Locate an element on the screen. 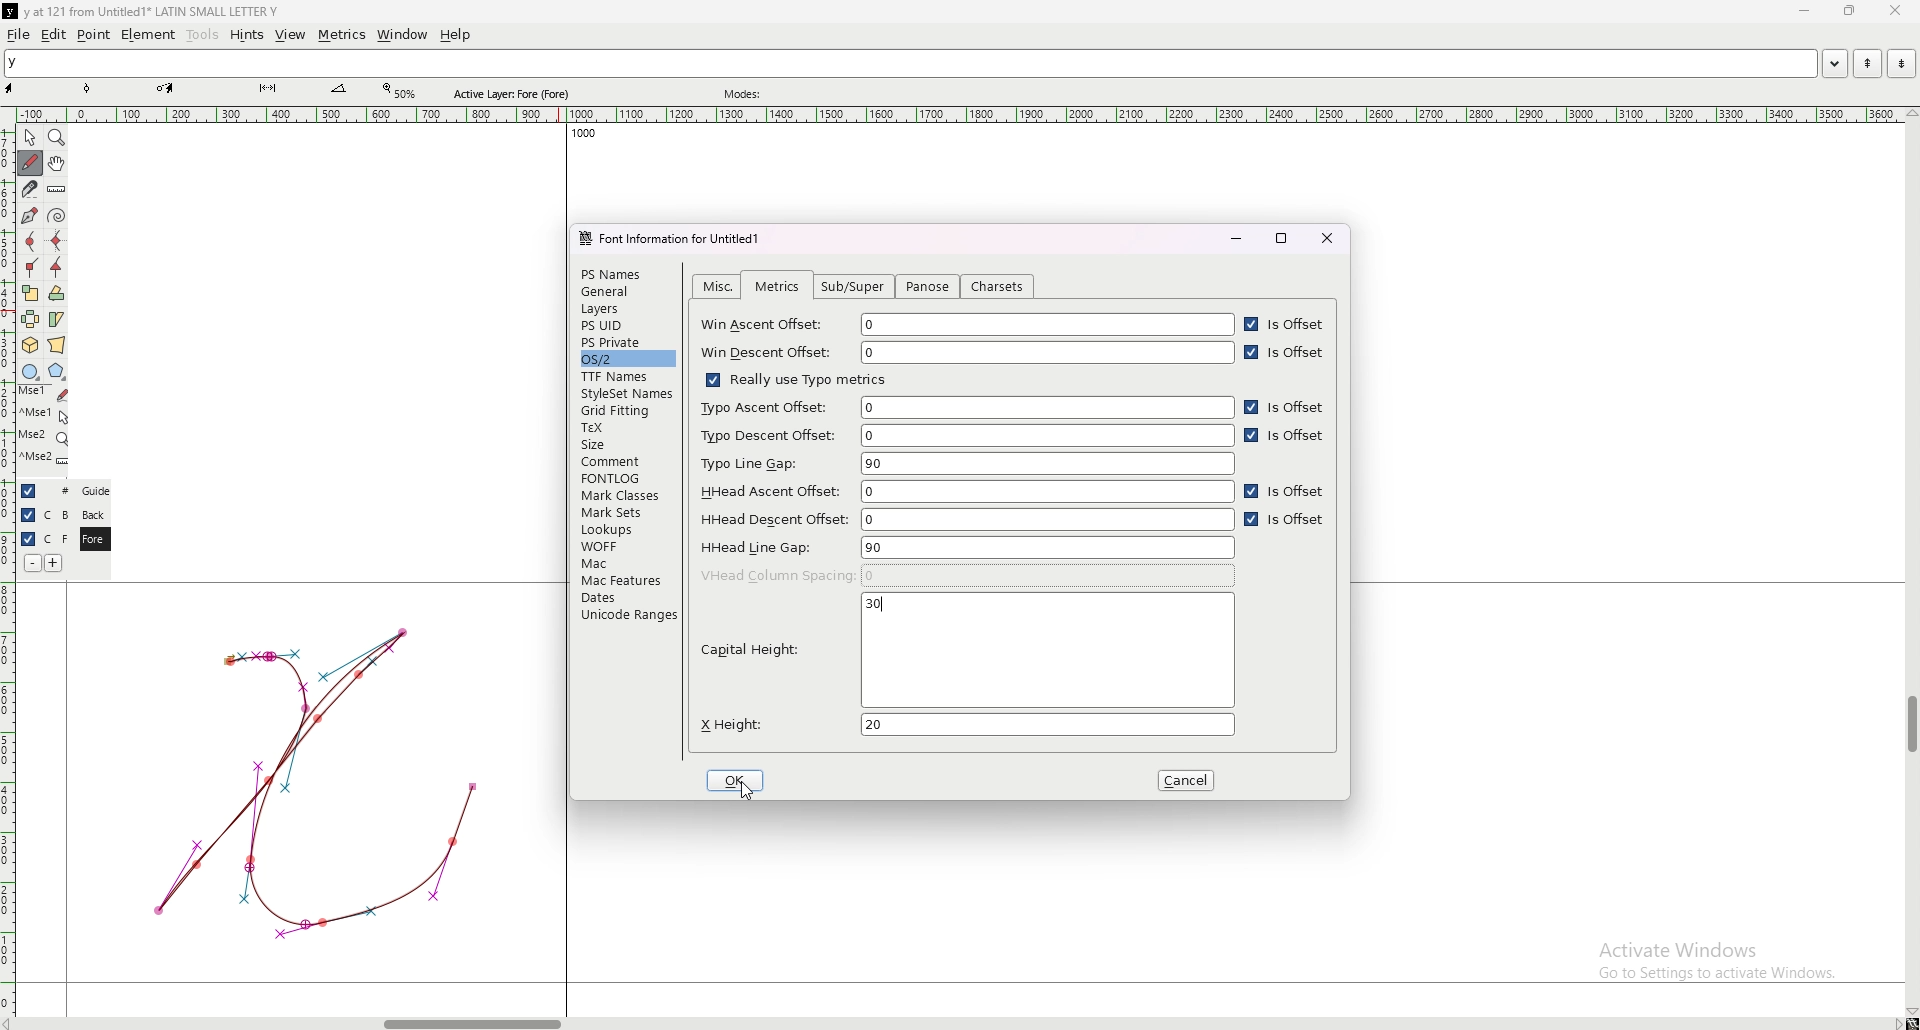  y is located at coordinates (910, 64).